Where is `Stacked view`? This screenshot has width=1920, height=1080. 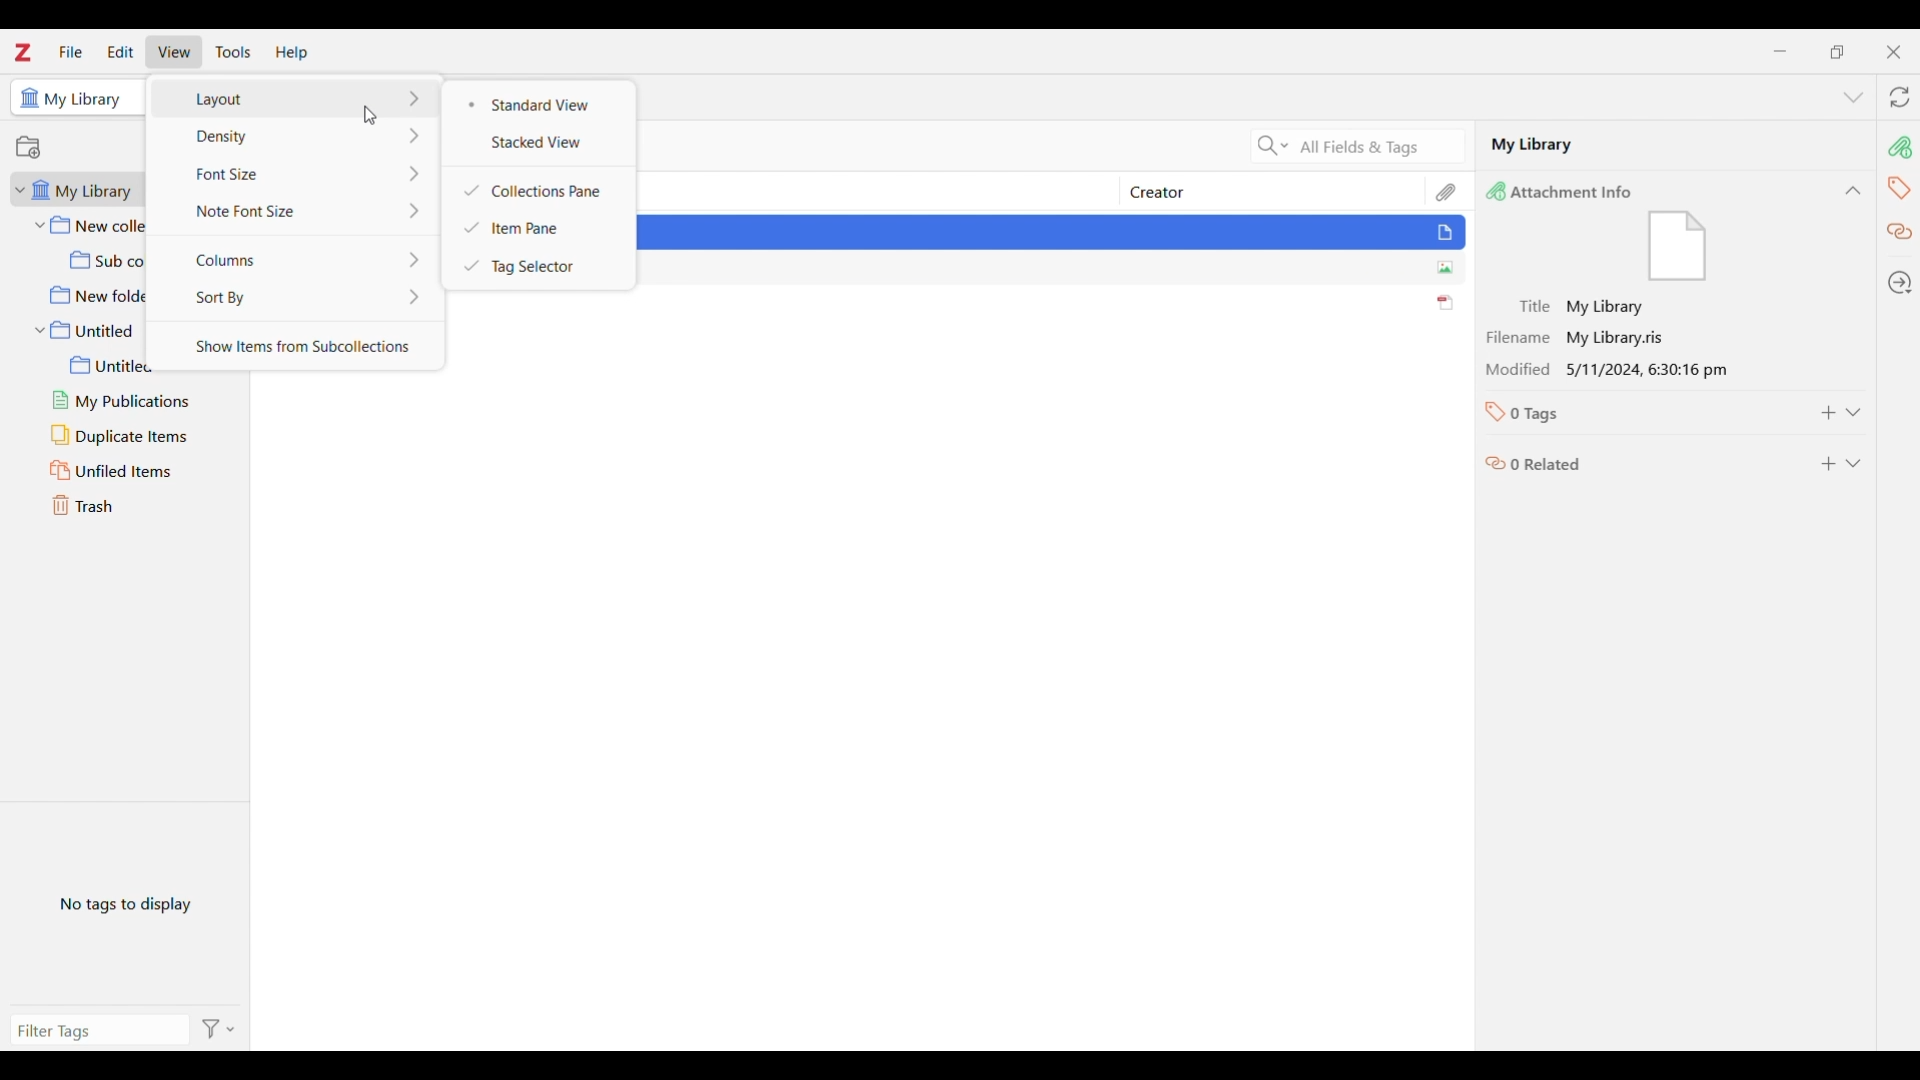 Stacked view is located at coordinates (540, 142).